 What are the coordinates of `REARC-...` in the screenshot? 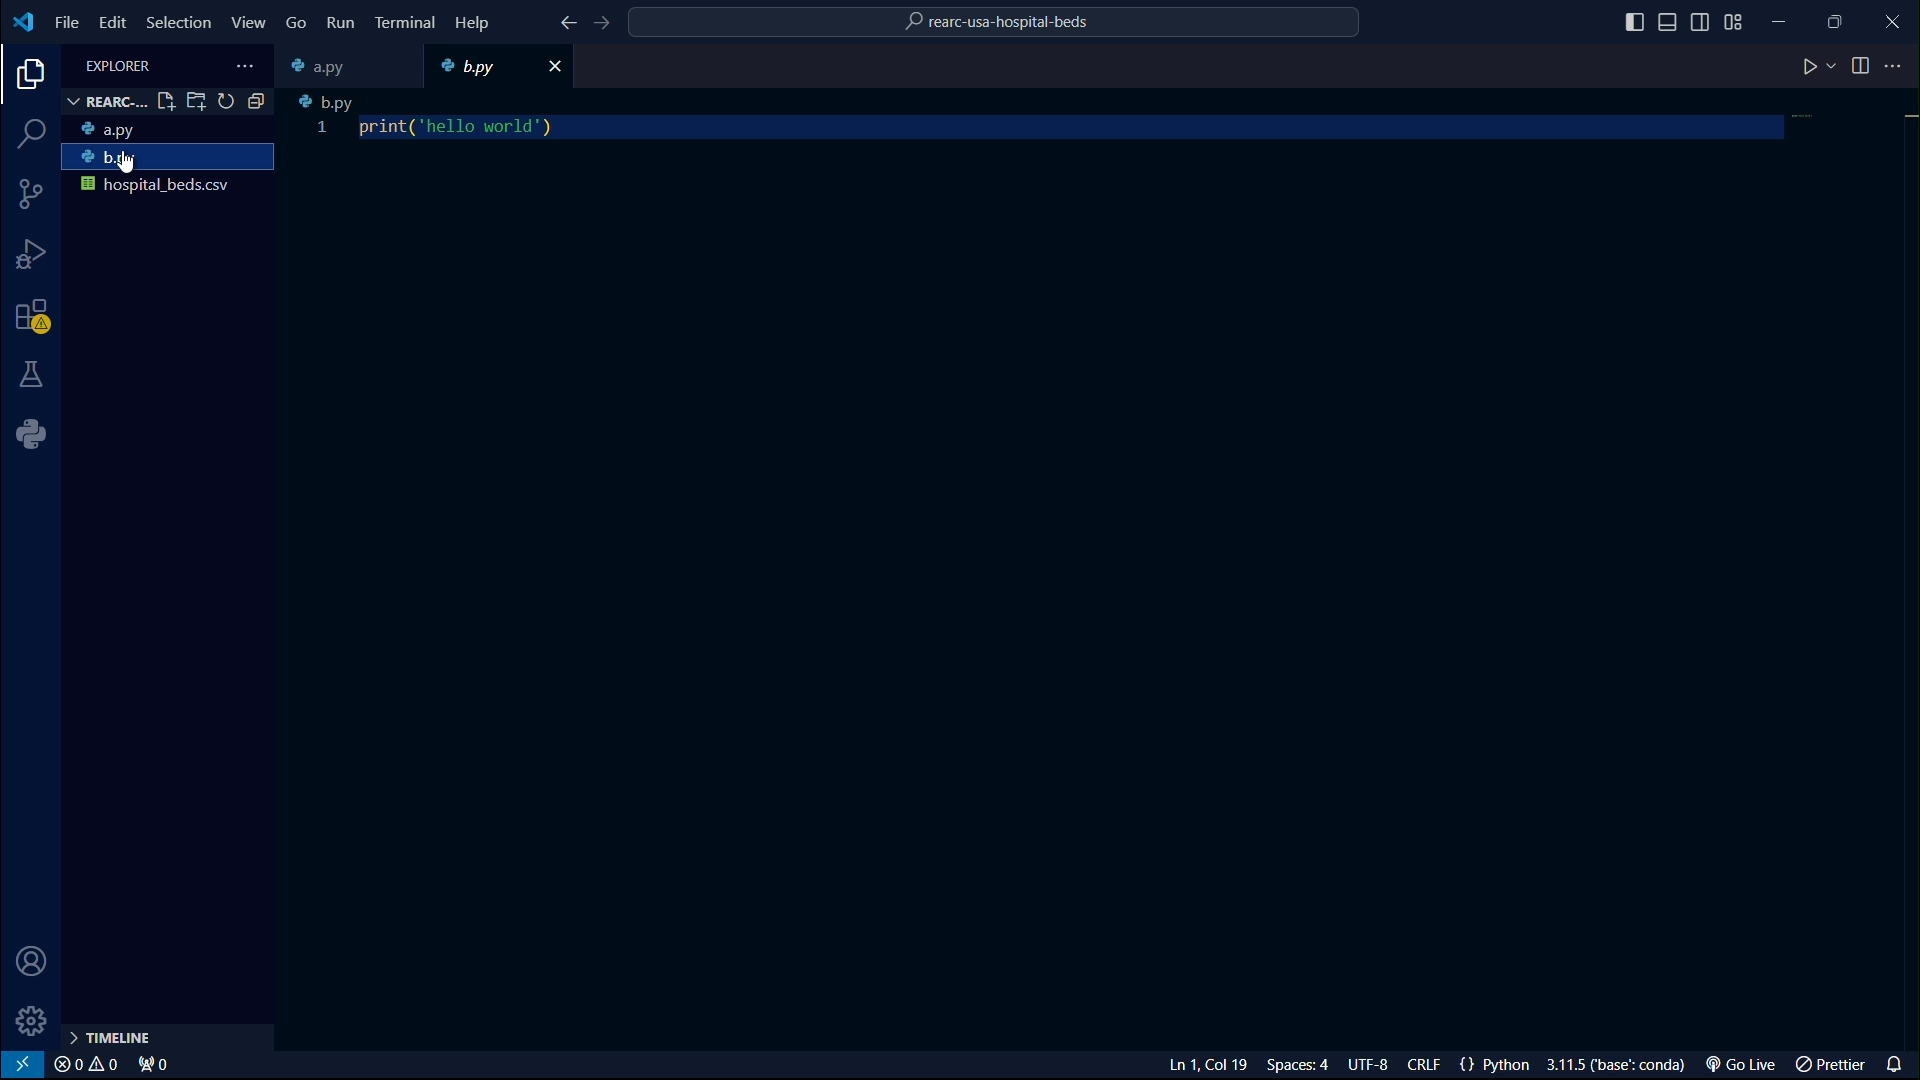 It's located at (102, 102).